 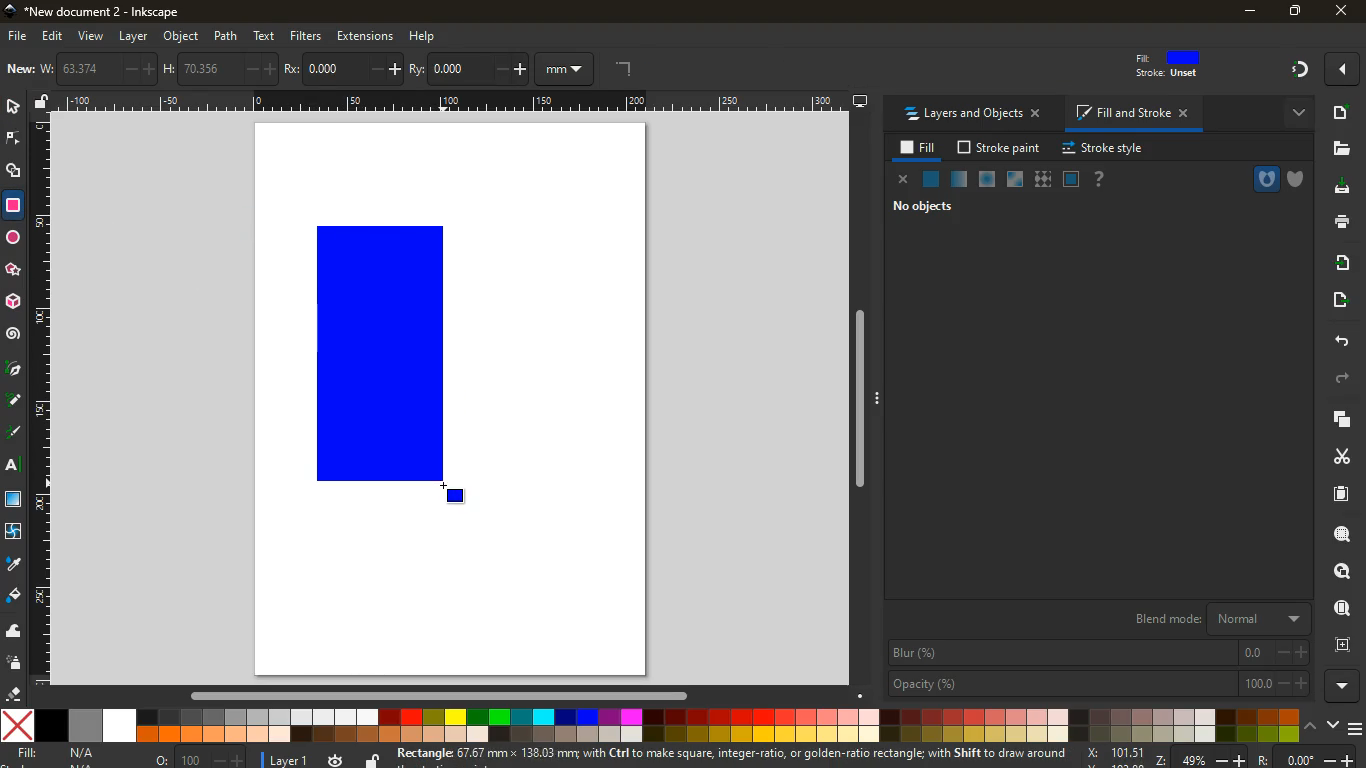 What do you see at coordinates (400, 357) in the screenshot?
I see `rectangle` at bounding box center [400, 357].